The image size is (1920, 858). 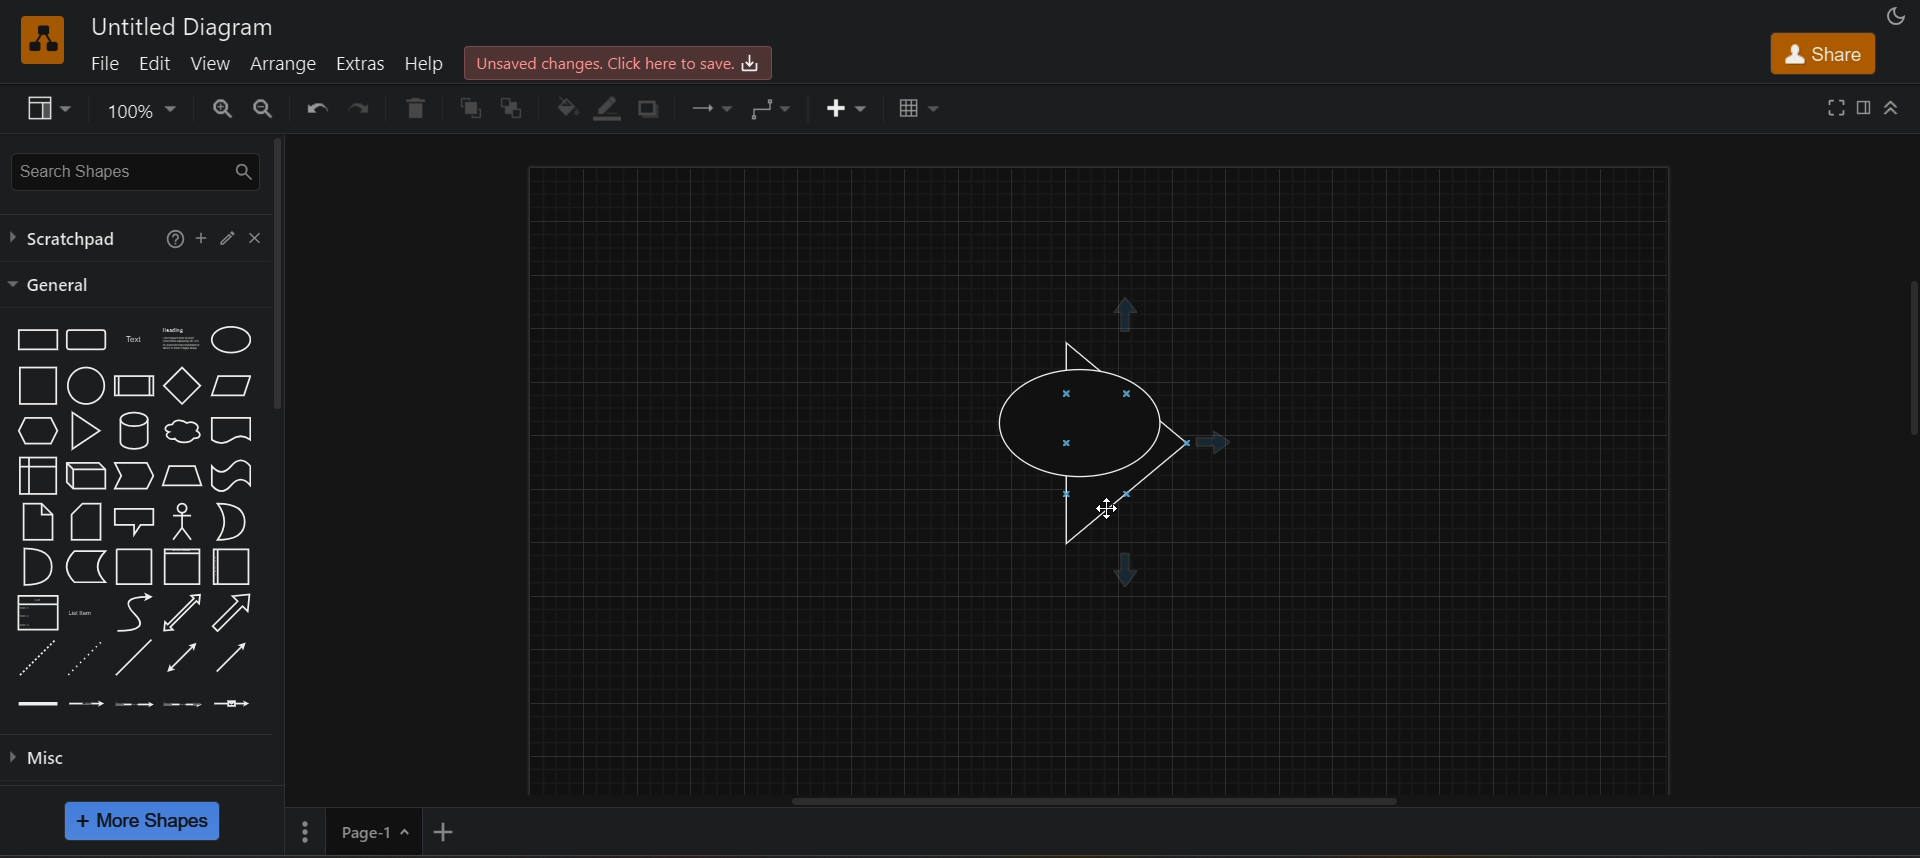 What do you see at coordinates (39, 566) in the screenshot?
I see `and` at bounding box center [39, 566].